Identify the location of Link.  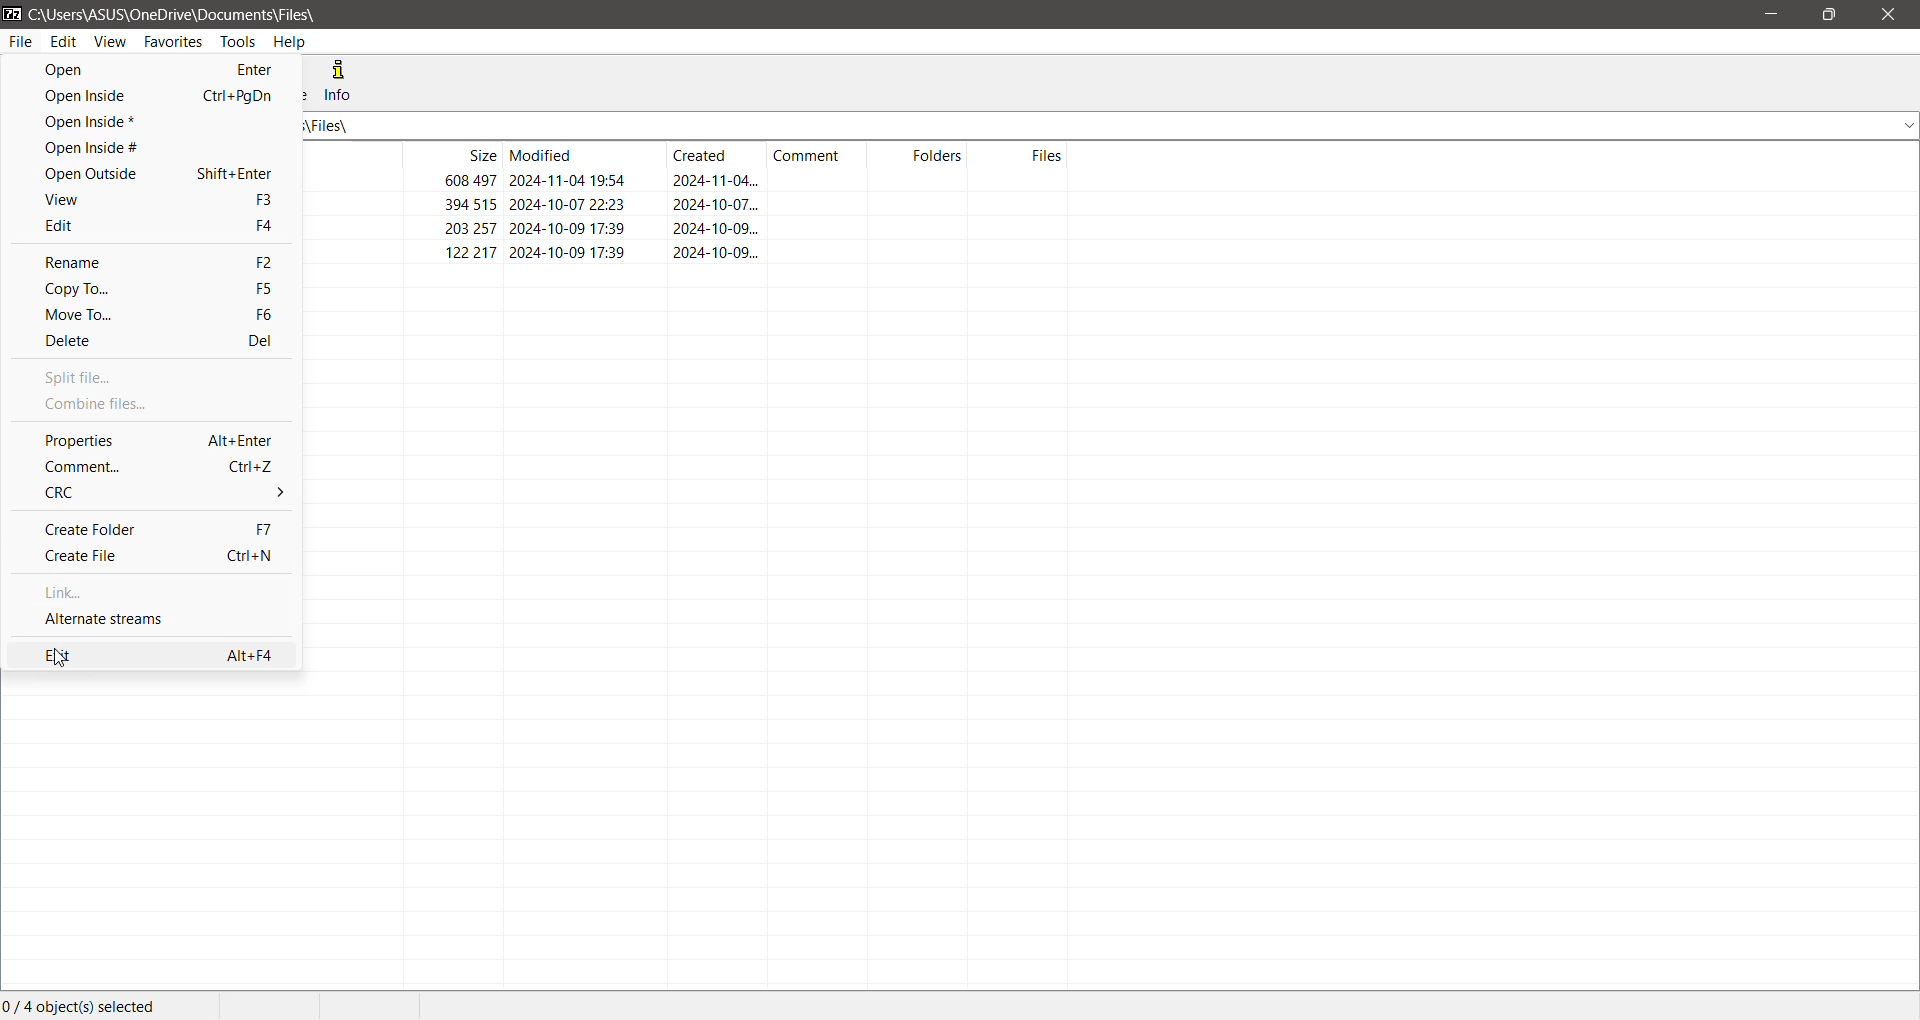
(73, 591).